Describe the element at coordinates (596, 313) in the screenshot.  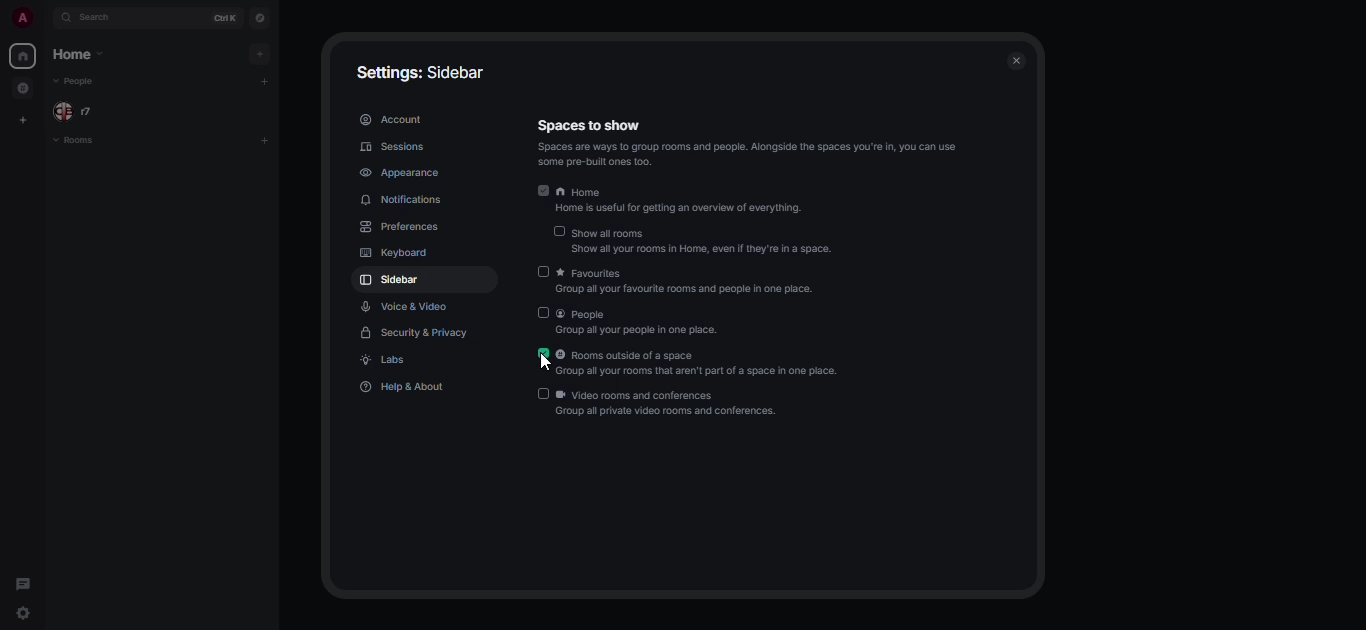
I see `people` at that location.